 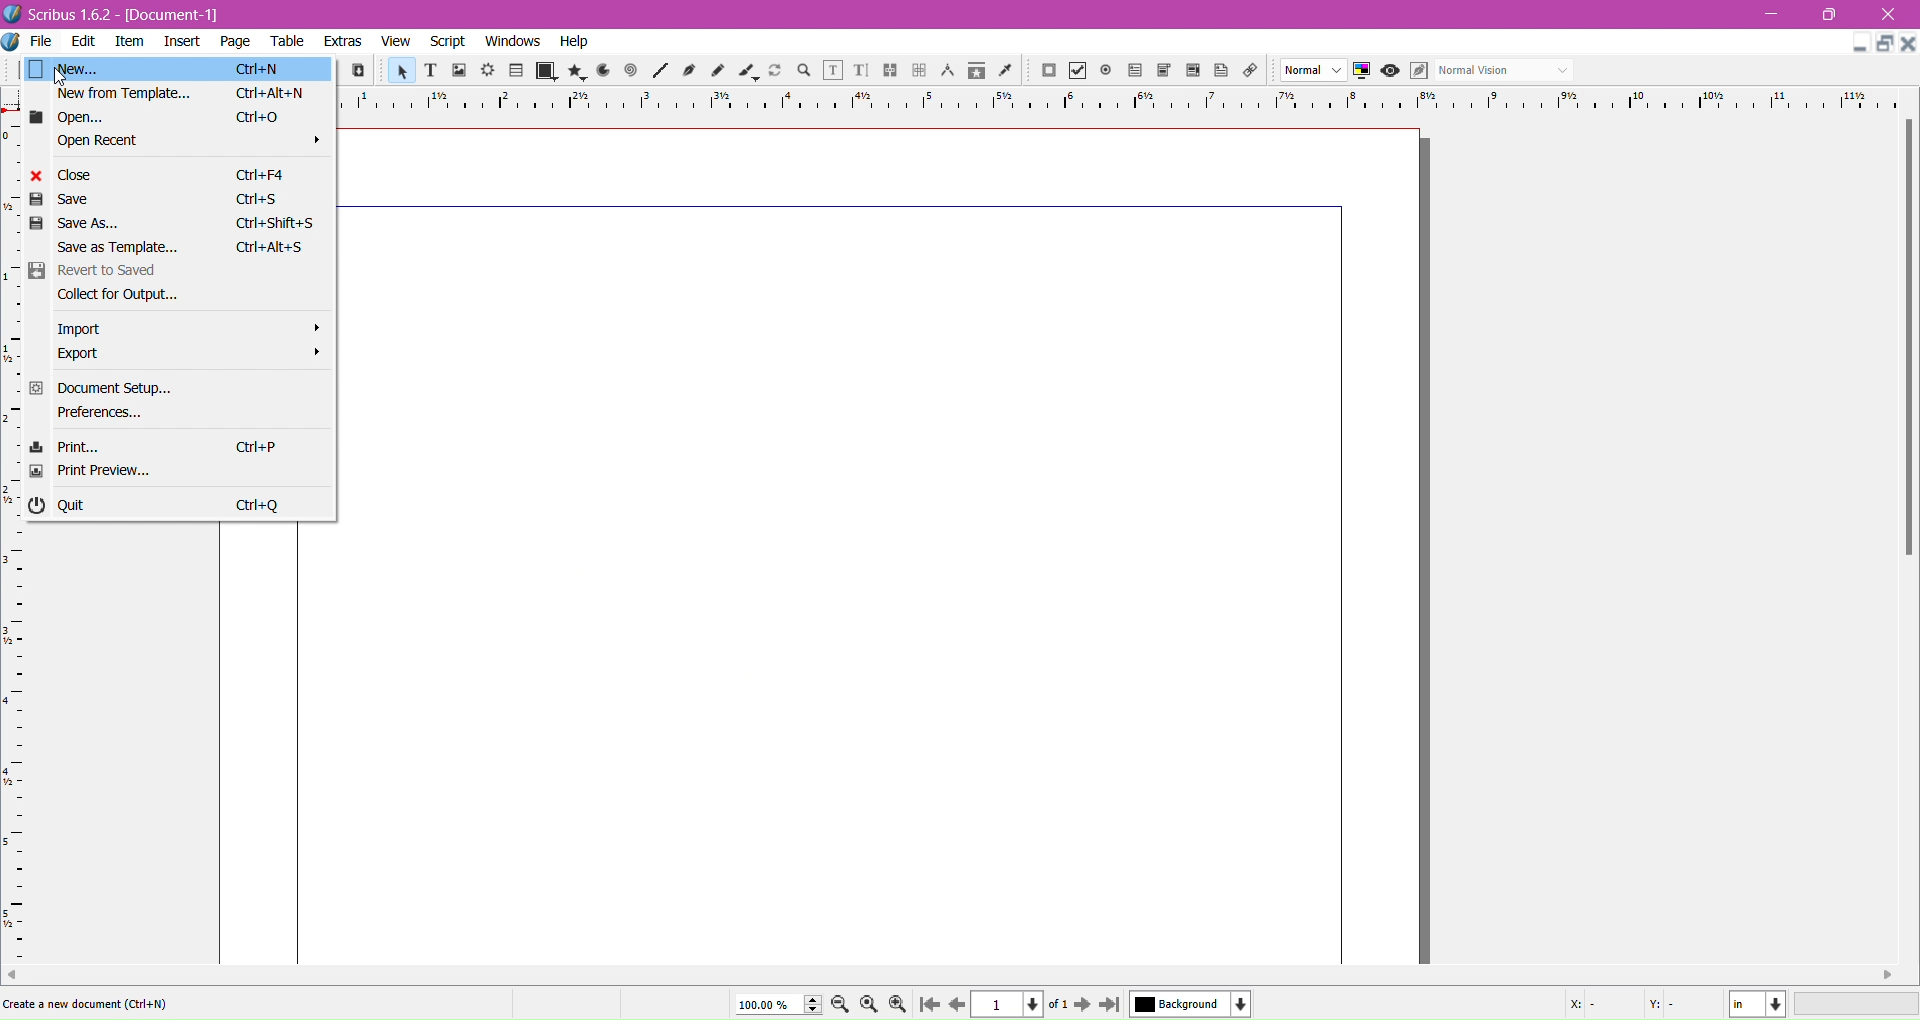 I want to click on icon, so click(x=946, y=71).